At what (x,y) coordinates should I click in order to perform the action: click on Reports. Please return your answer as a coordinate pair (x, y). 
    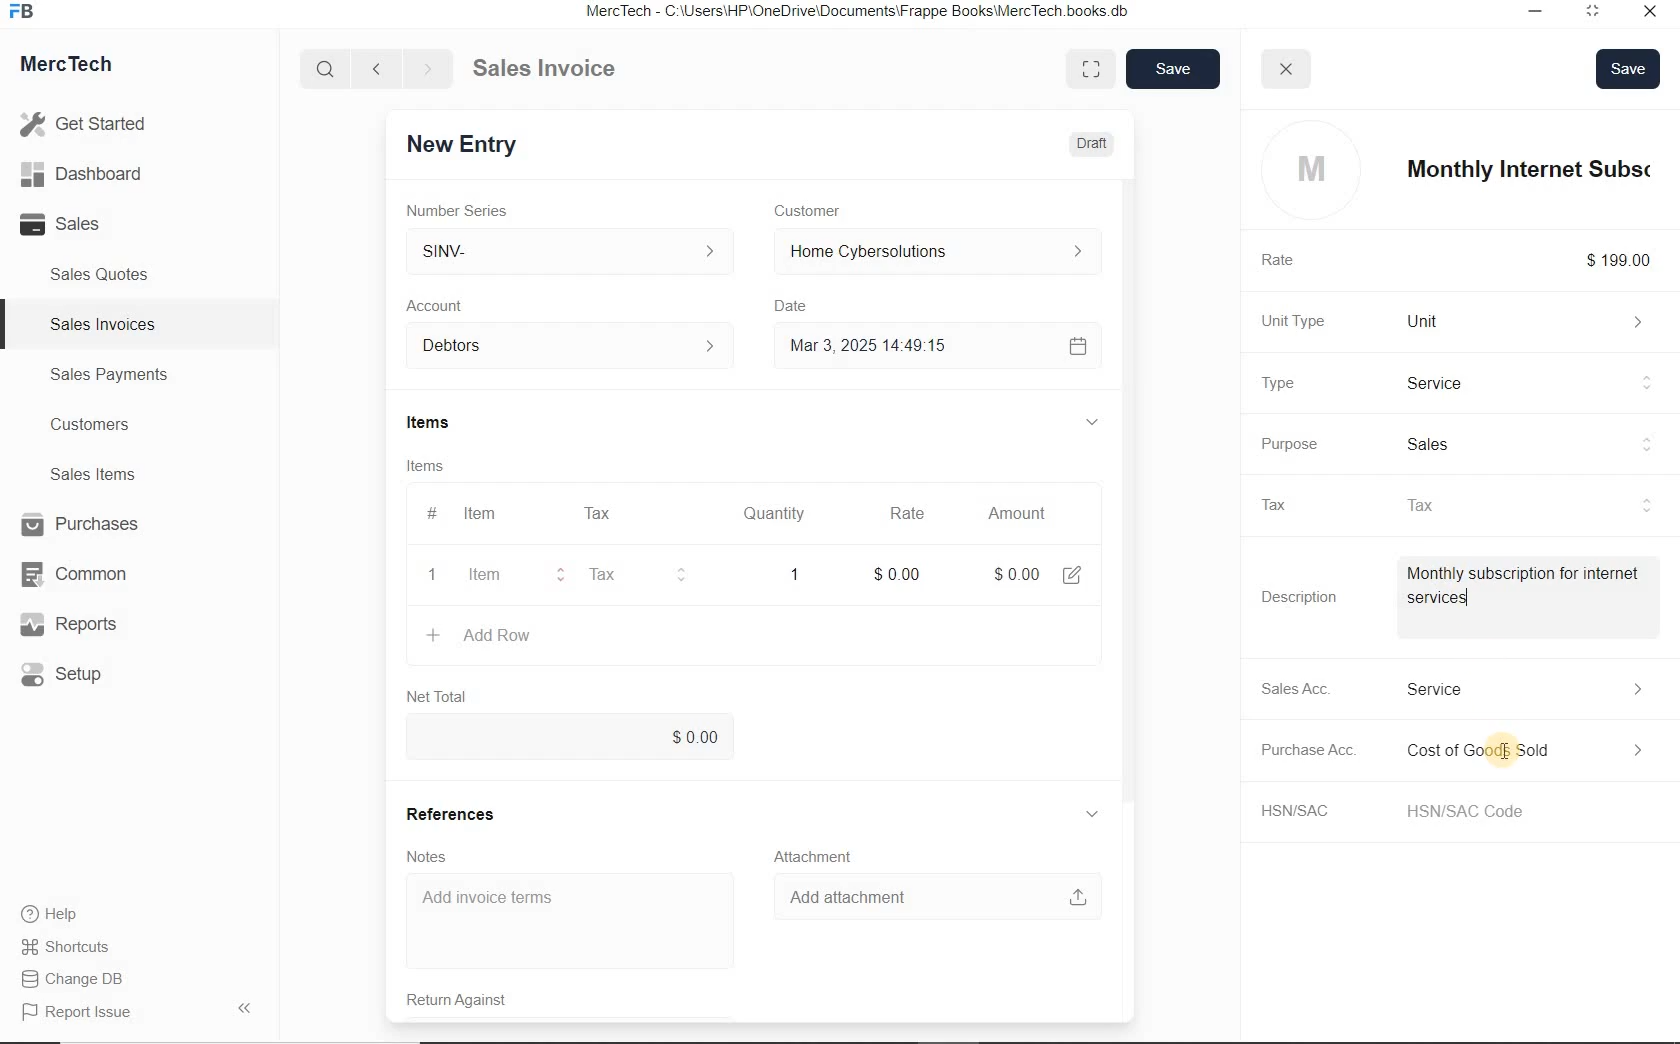
    Looking at the image, I should click on (84, 625).